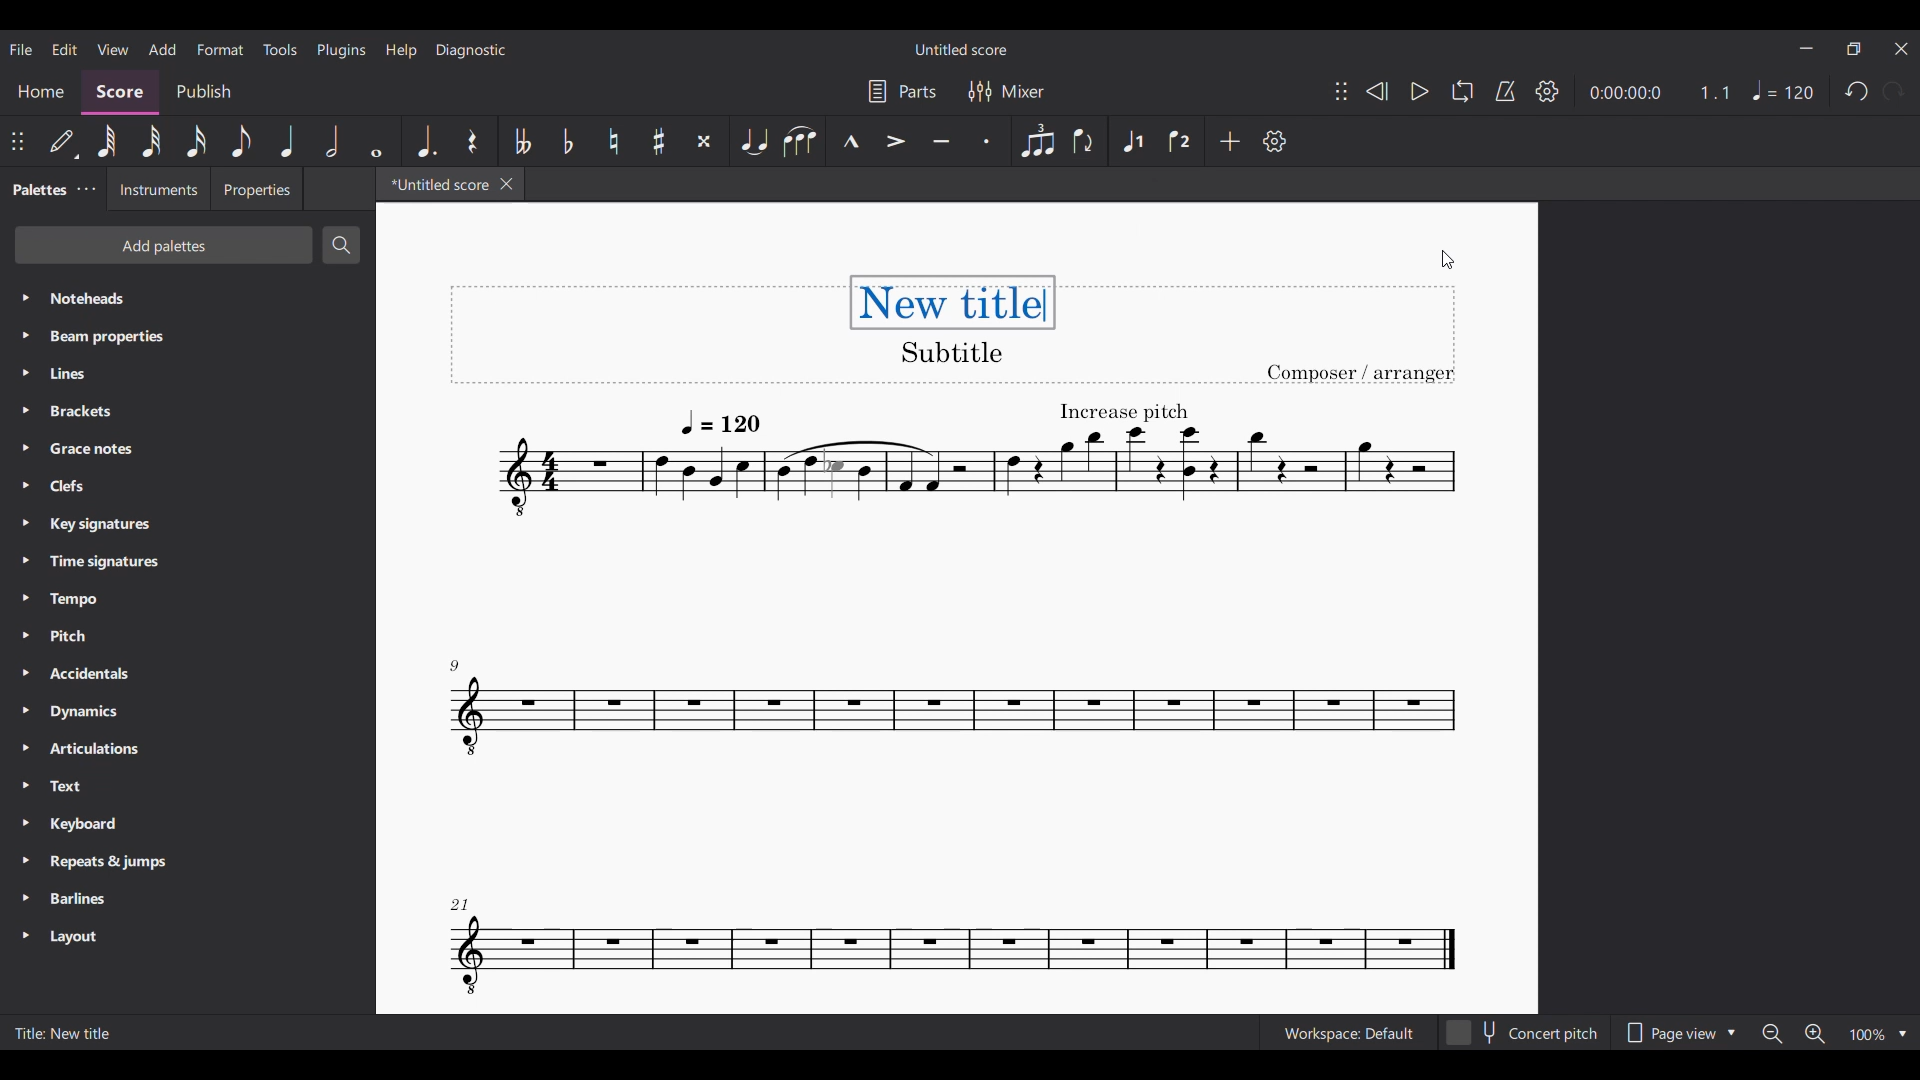 This screenshot has width=1920, height=1080. Describe the element at coordinates (704, 141) in the screenshot. I see `Toggle double sharp` at that location.